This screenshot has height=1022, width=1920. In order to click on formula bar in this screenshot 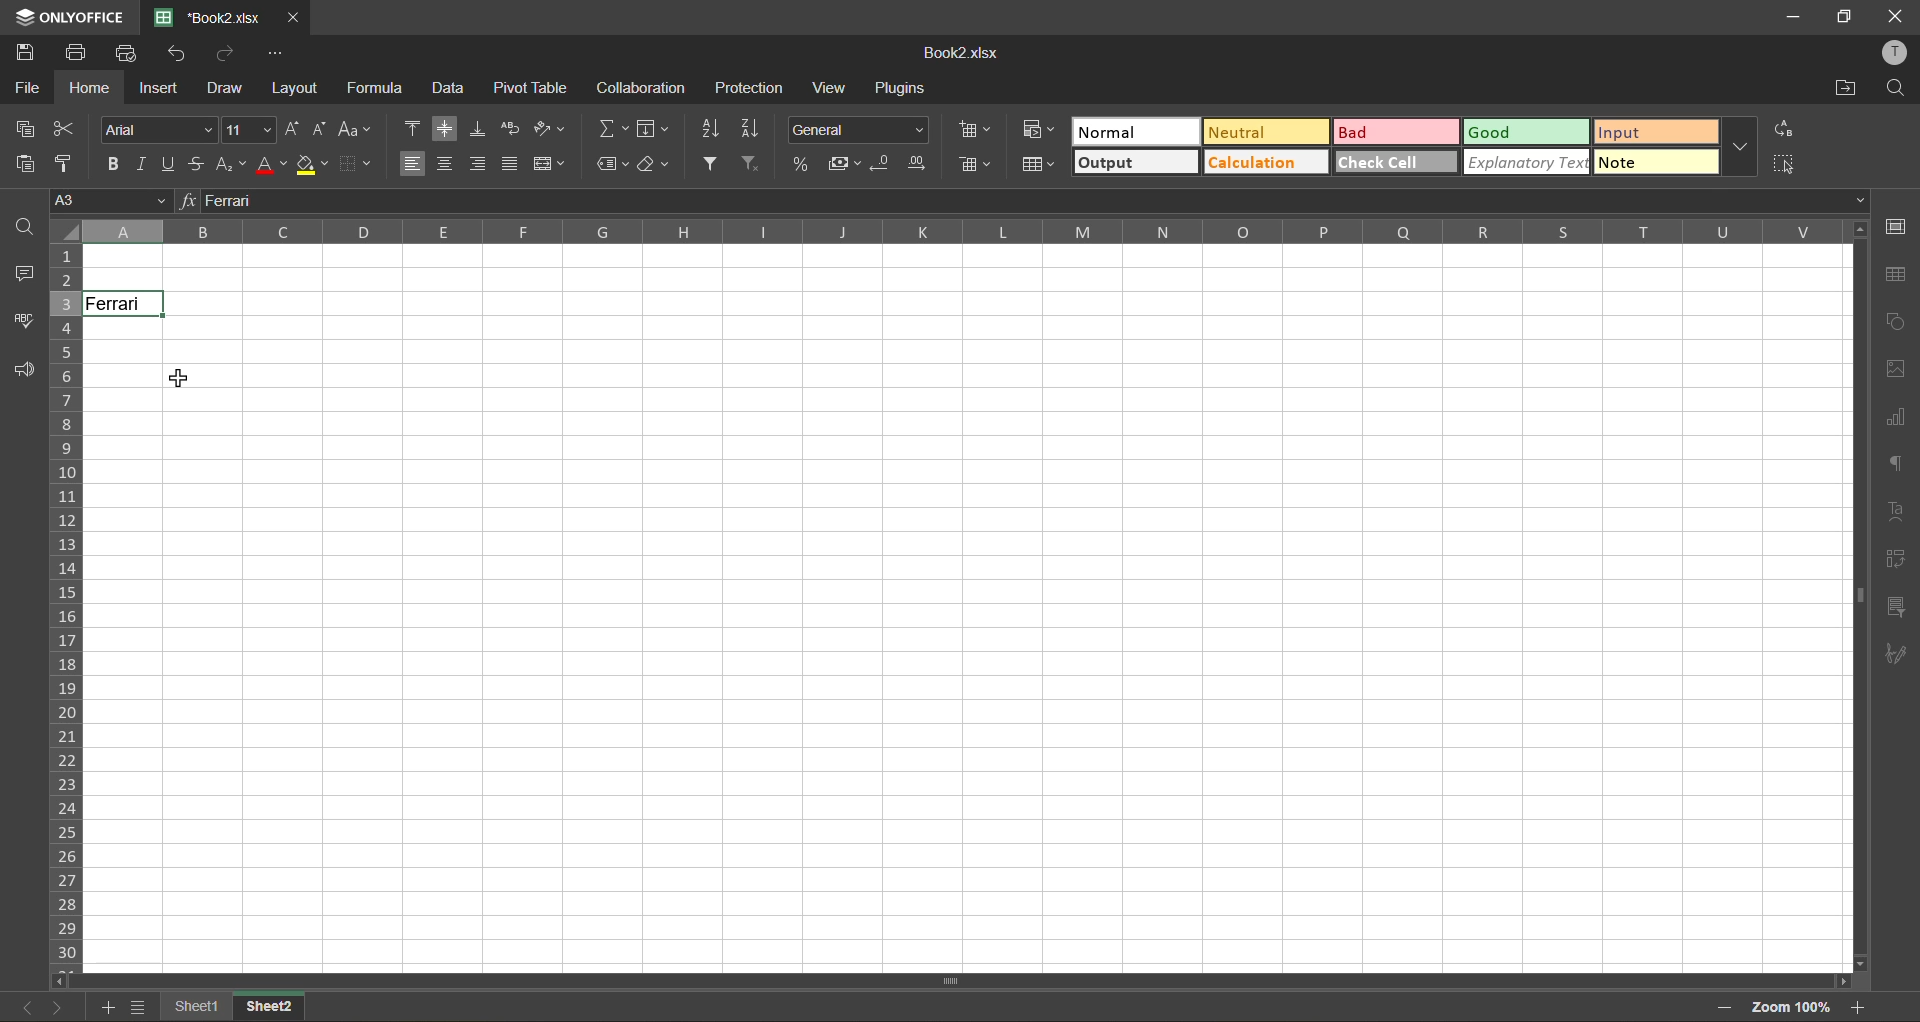, I will do `click(1023, 201)`.